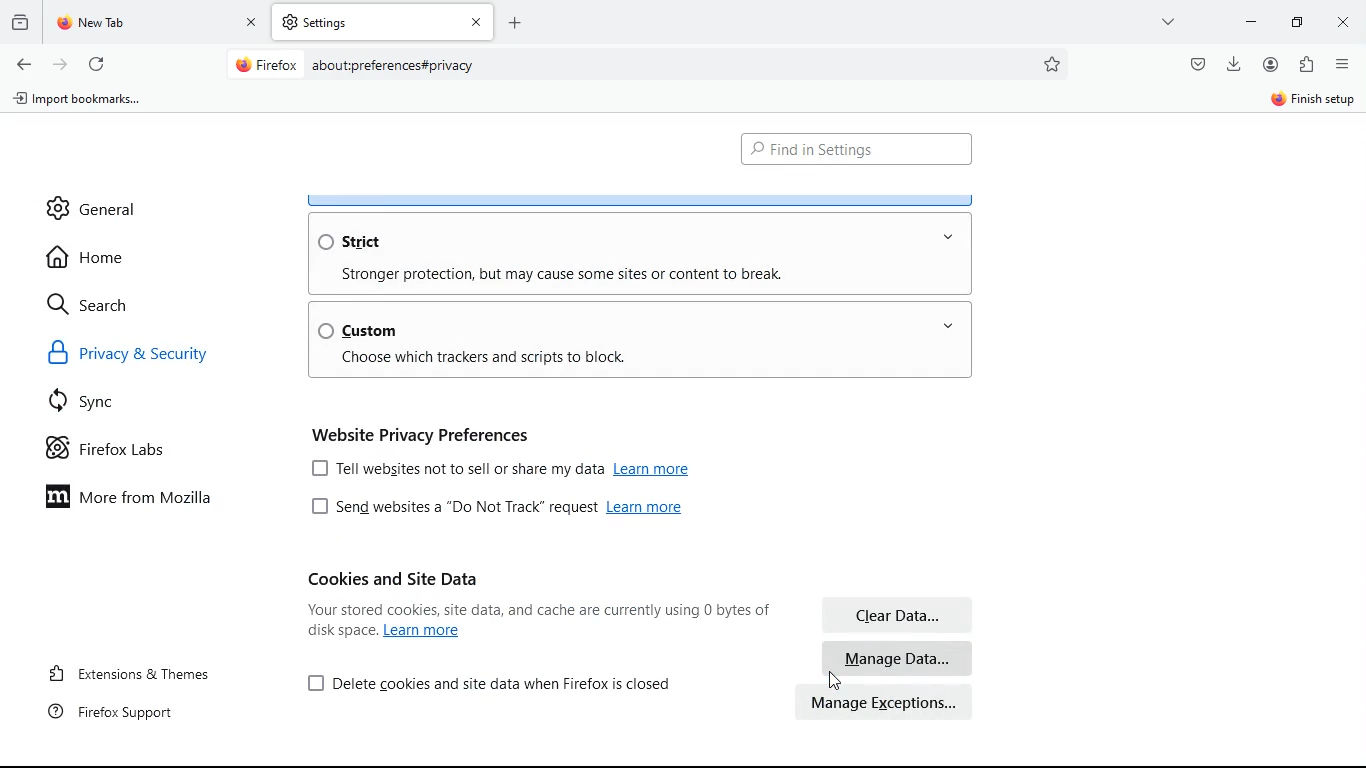 The width and height of the screenshot is (1366, 768). Describe the element at coordinates (124, 711) in the screenshot. I see `firefox support` at that location.